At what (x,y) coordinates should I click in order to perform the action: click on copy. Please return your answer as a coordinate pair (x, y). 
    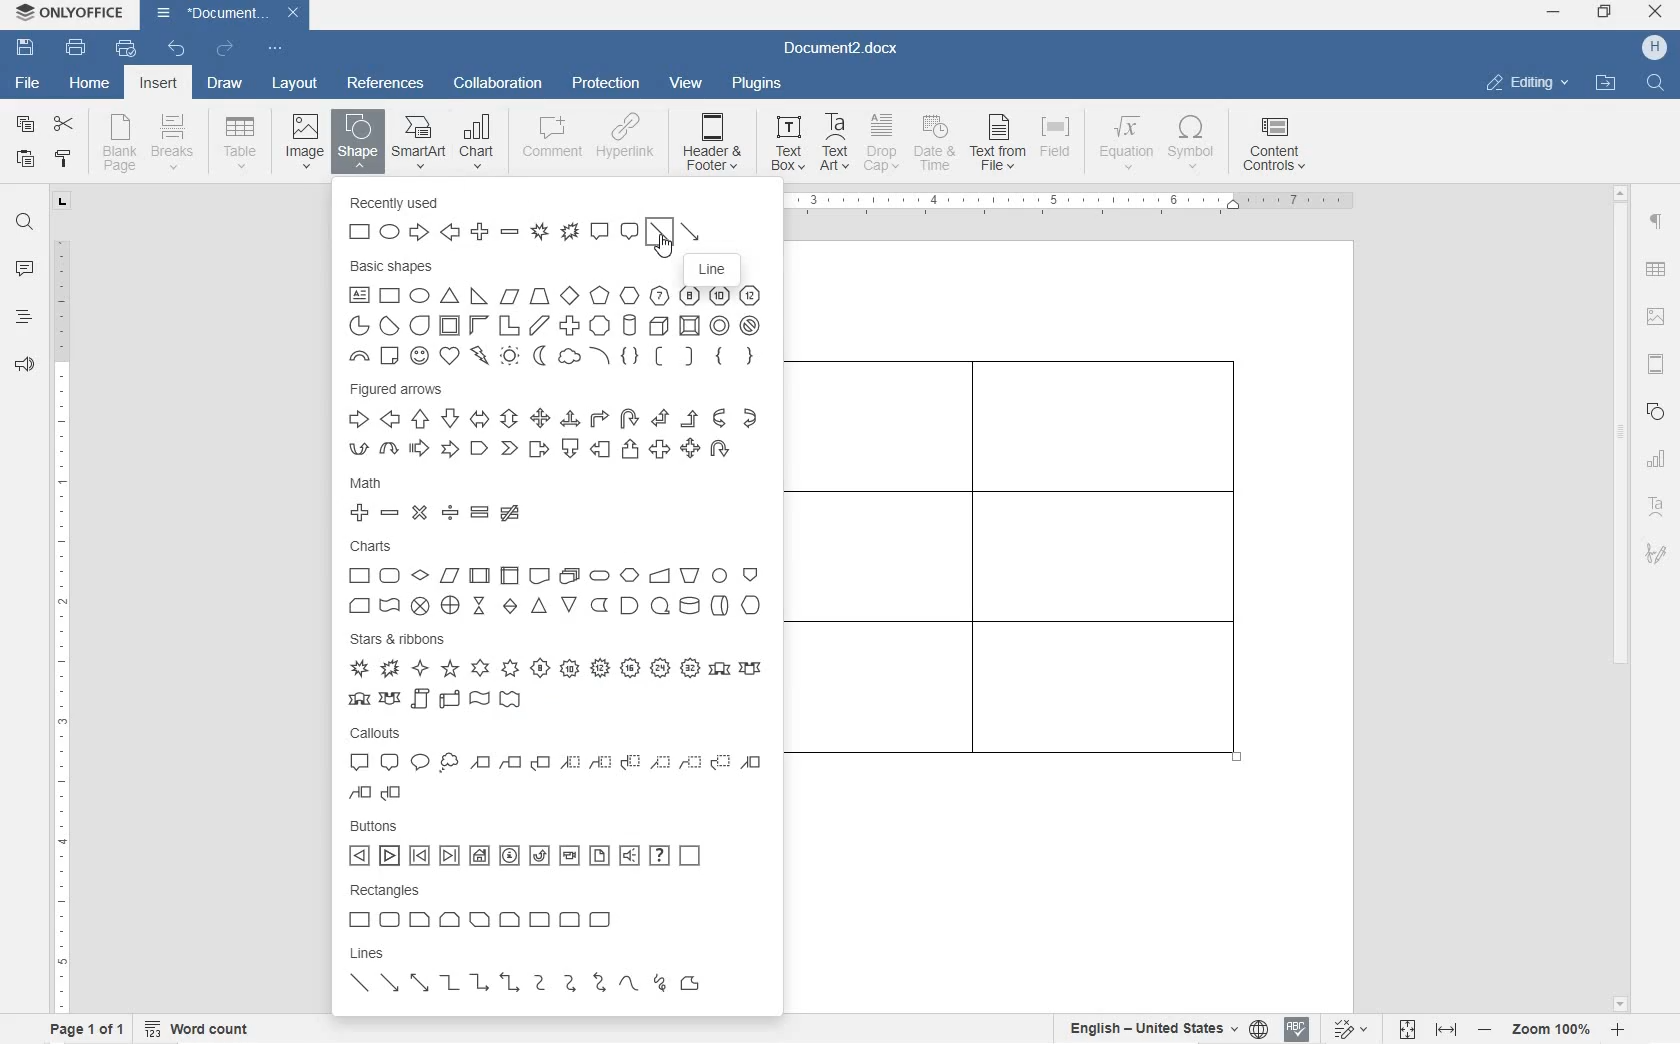
    Looking at the image, I should click on (26, 127).